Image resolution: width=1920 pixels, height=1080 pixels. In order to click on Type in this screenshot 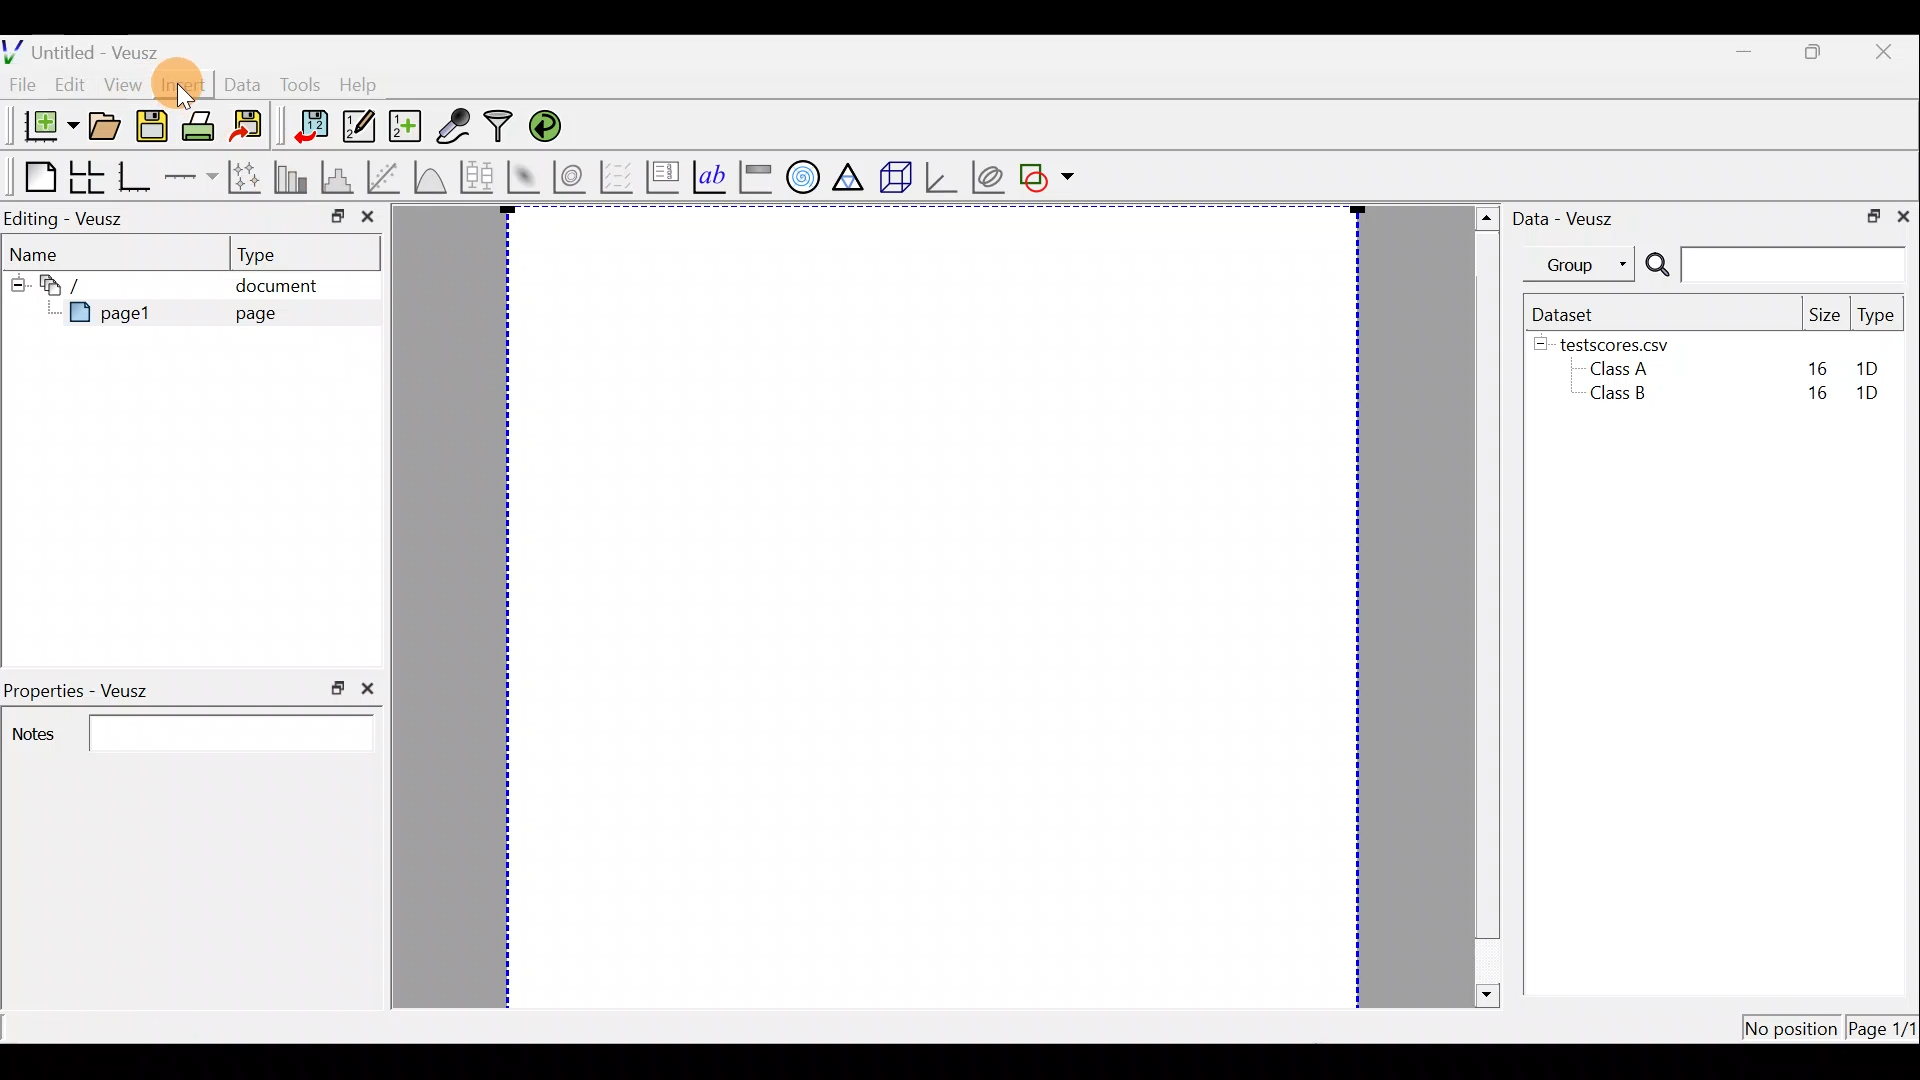, I will do `click(1877, 316)`.